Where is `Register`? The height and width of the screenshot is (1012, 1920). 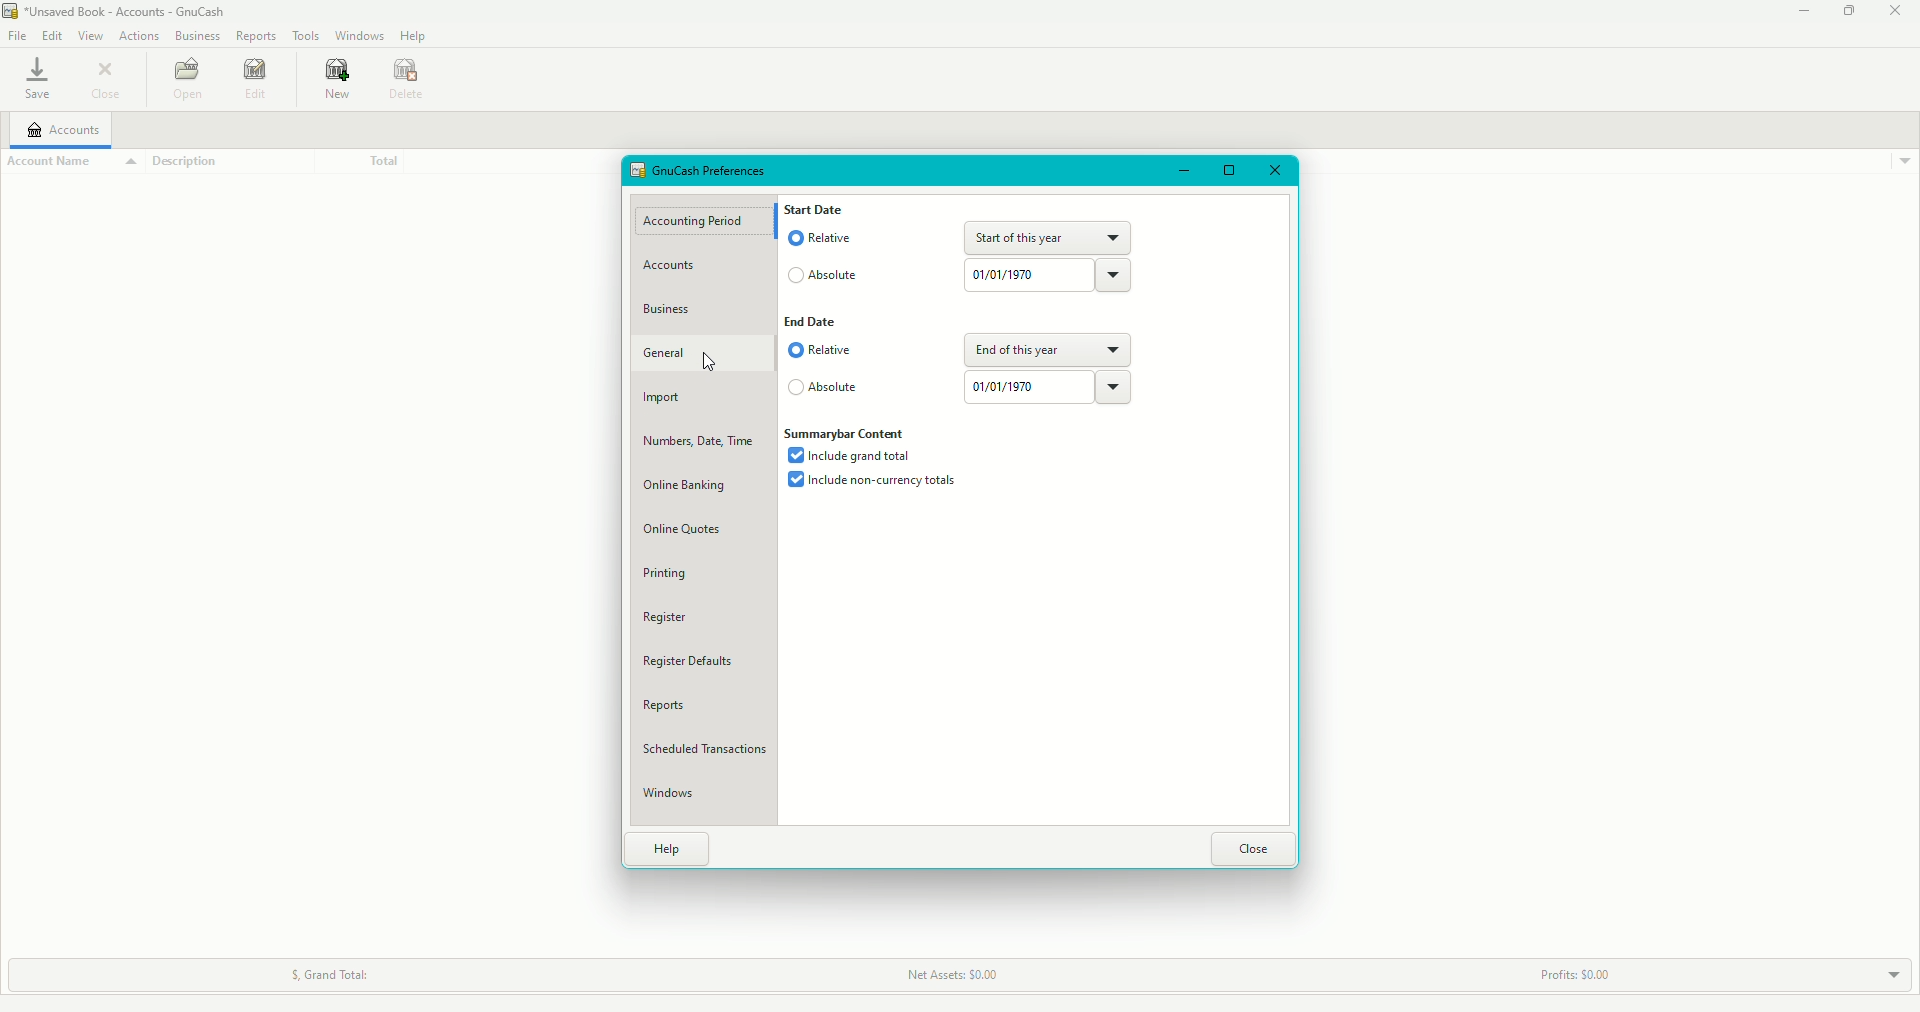 Register is located at coordinates (665, 619).